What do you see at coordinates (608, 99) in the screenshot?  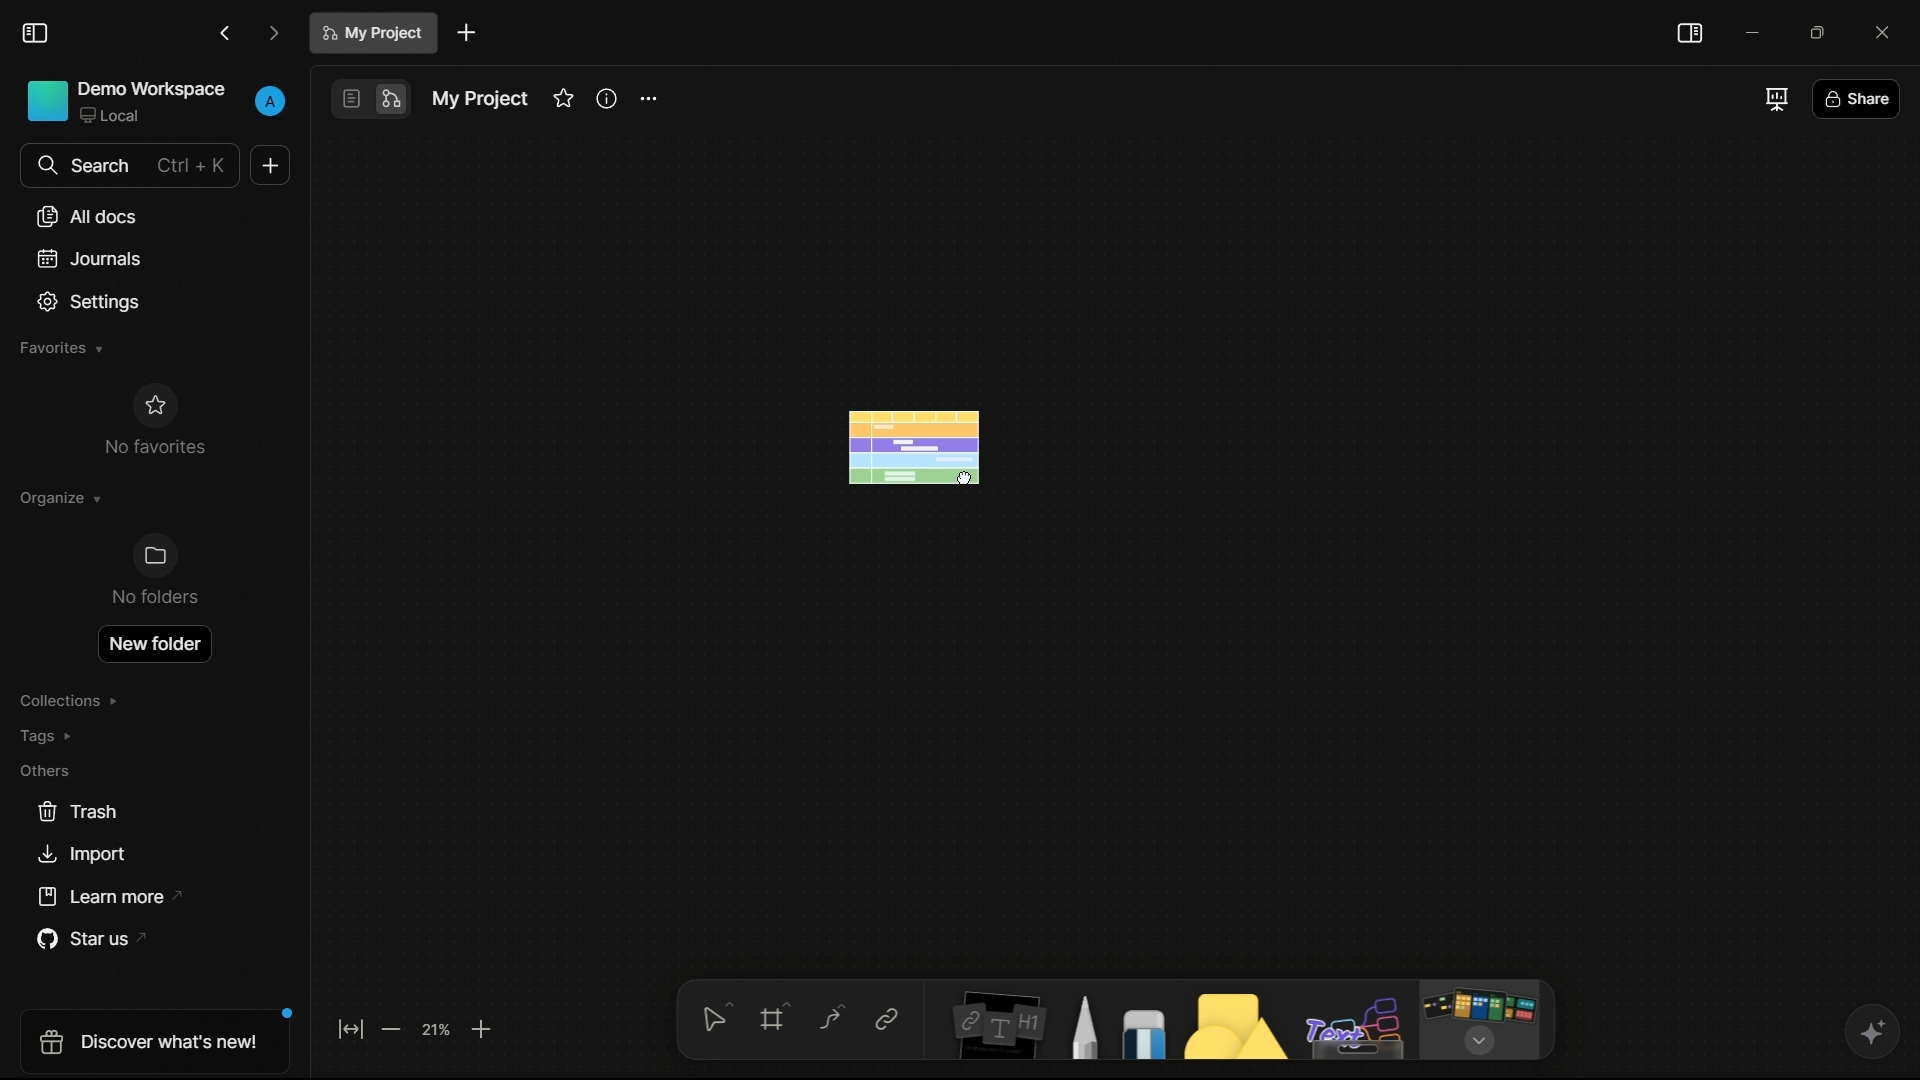 I see `information` at bounding box center [608, 99].